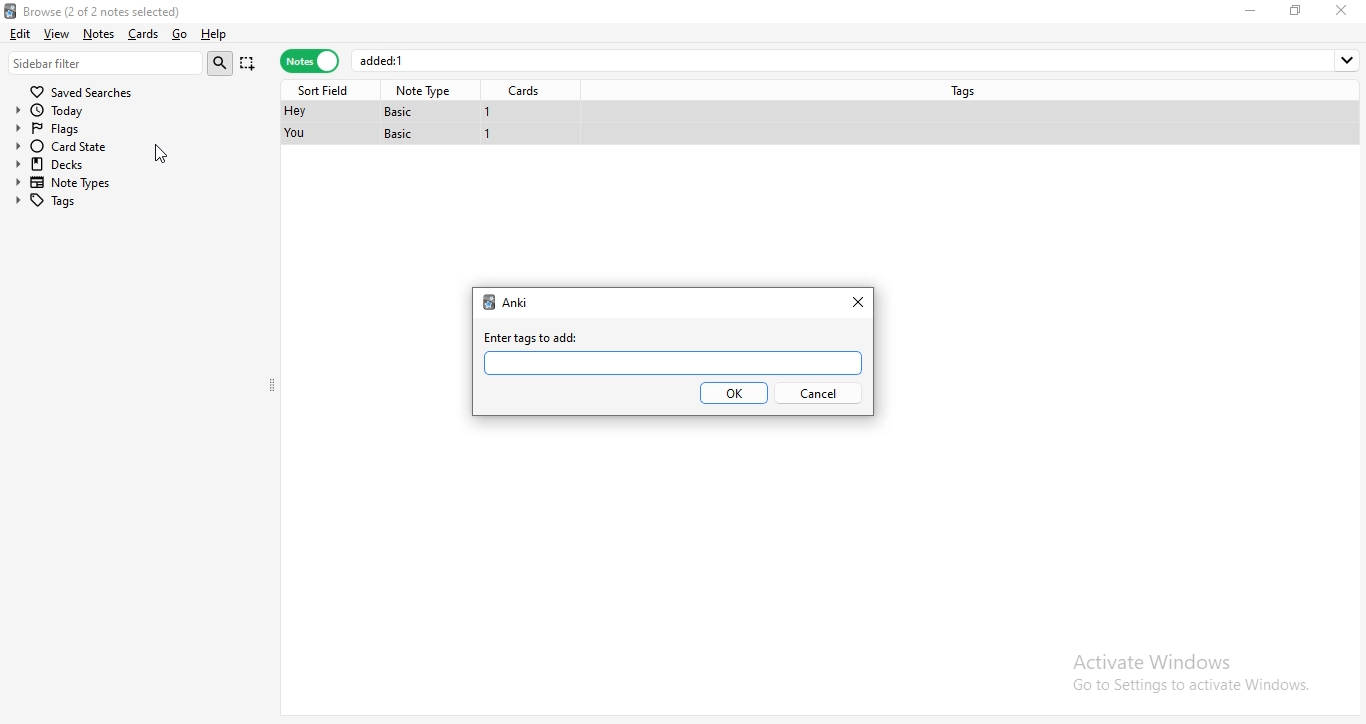 This screenshot has width=1366, height=724. I want to click on cards, so click(528, 91).